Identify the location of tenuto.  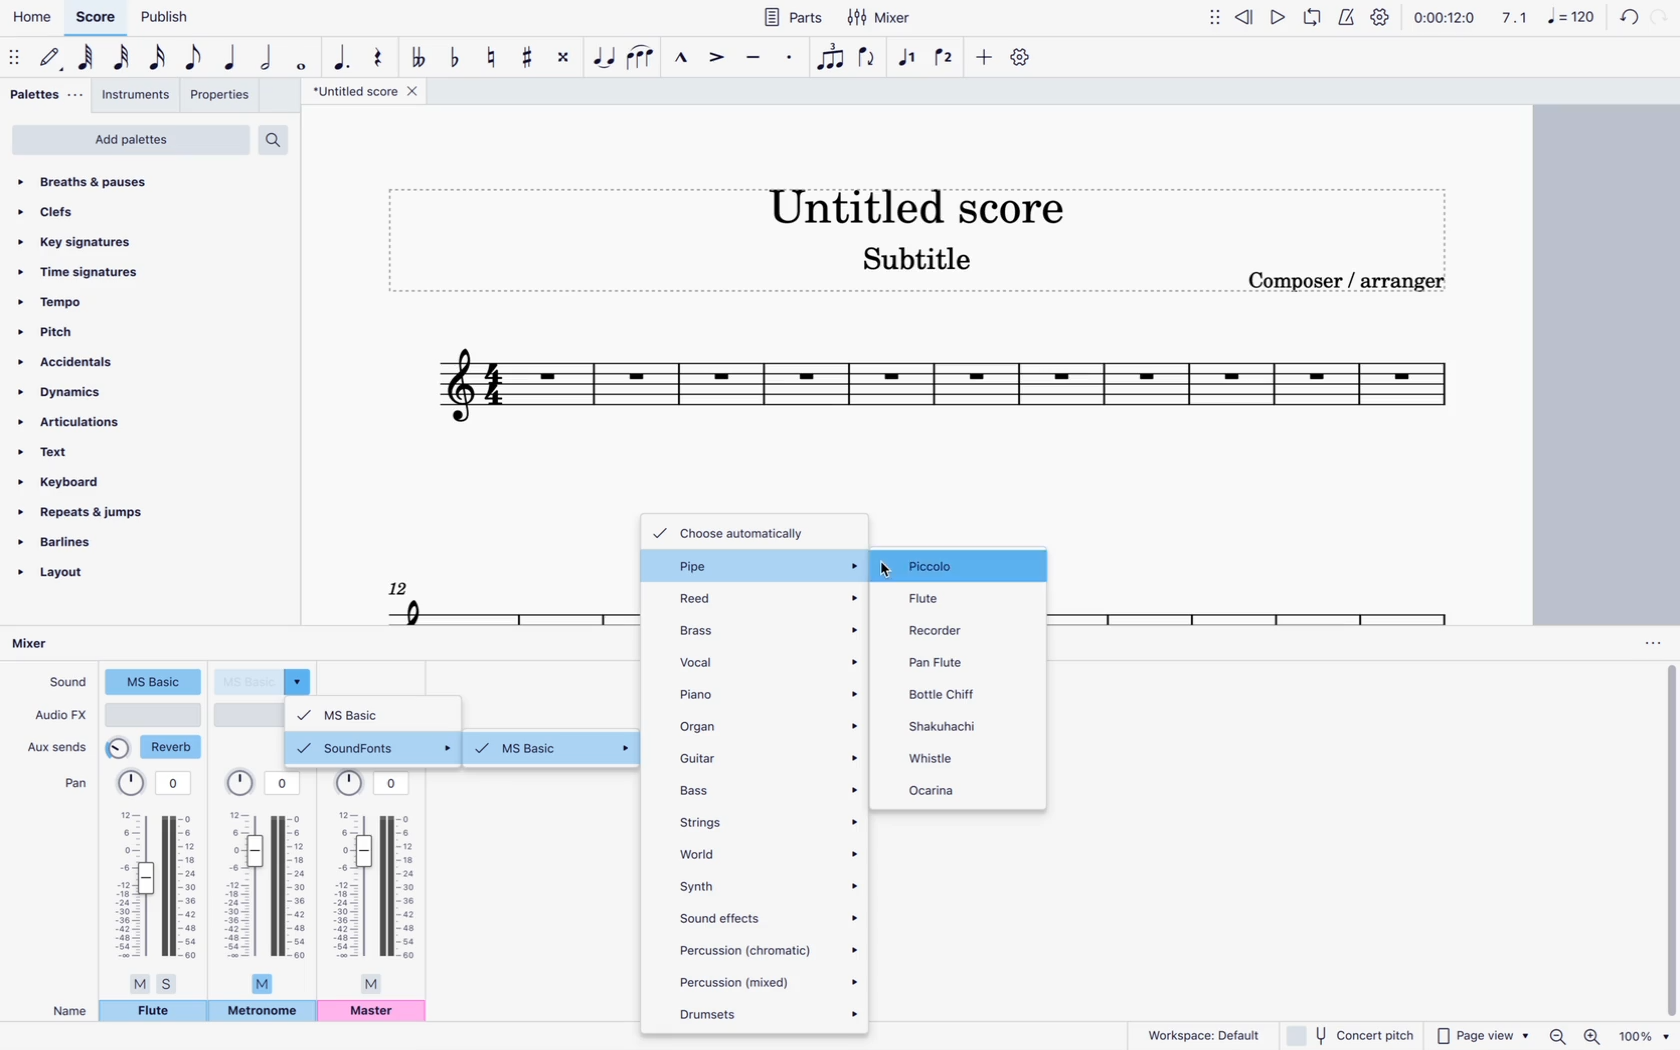
(751, 58).